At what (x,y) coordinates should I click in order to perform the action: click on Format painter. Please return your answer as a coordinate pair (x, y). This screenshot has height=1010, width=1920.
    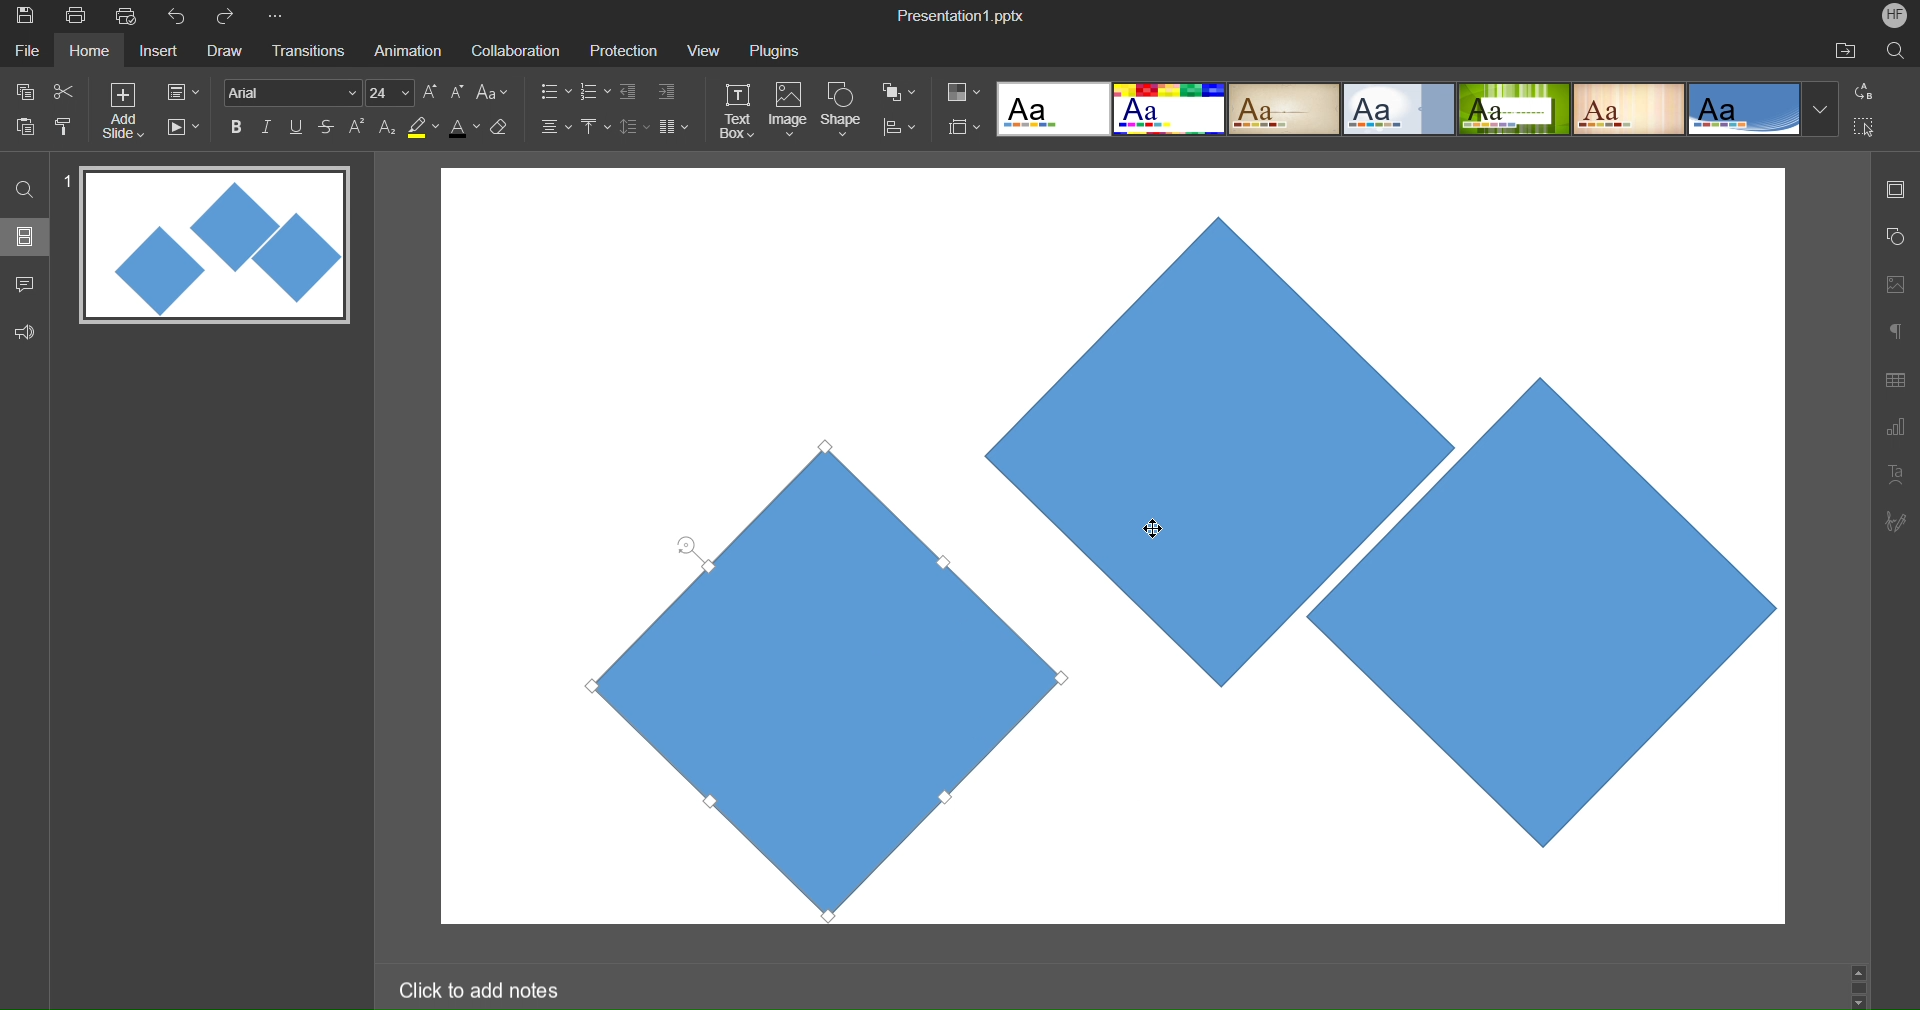
    Looking at the image, I should click on (67, 126).